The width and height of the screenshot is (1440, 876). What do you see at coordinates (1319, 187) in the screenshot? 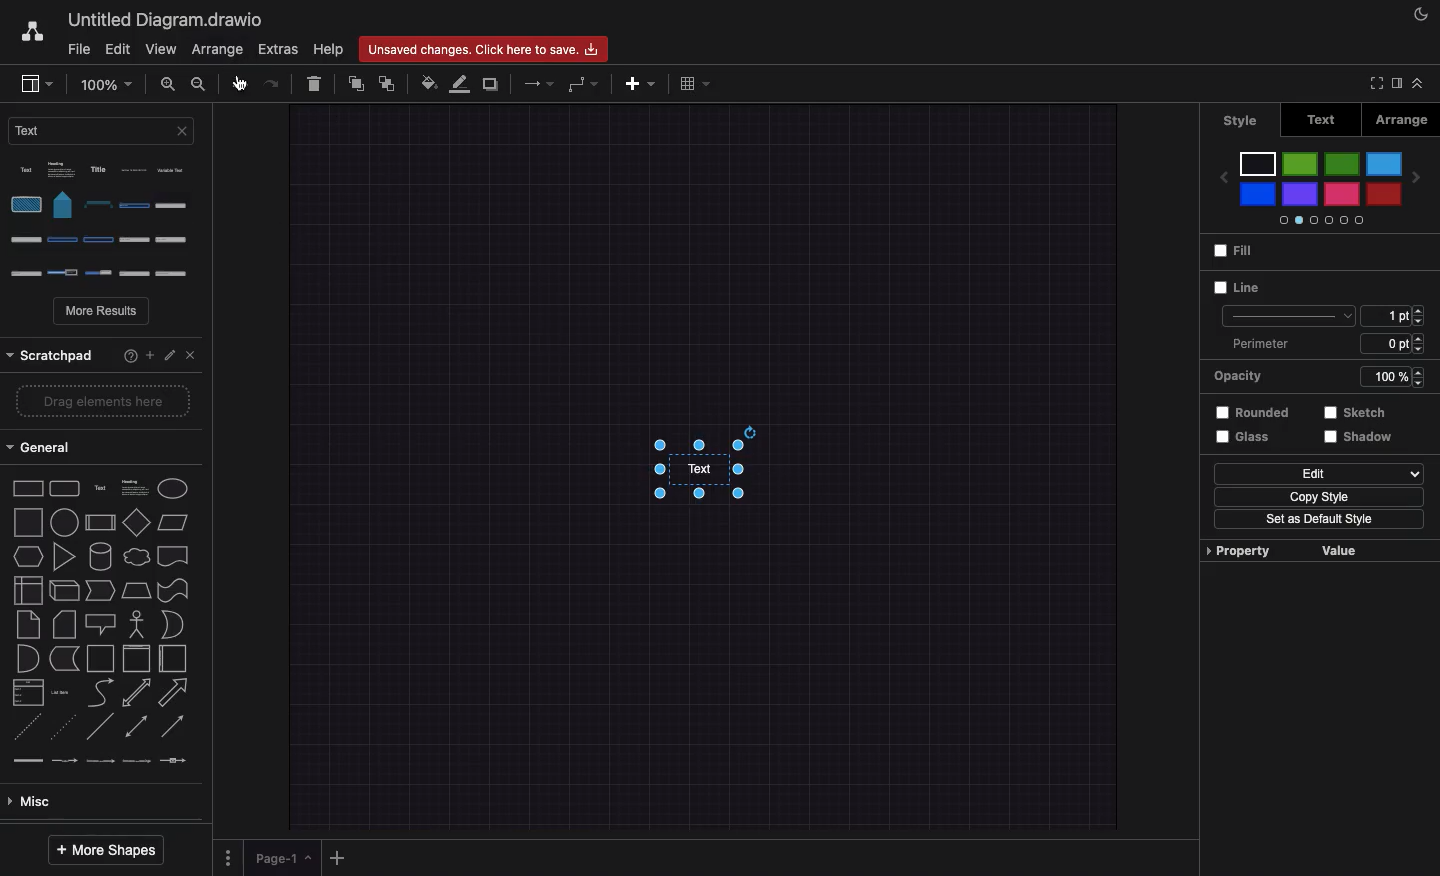
I see `Colors` at bounding box center [1319, 187].